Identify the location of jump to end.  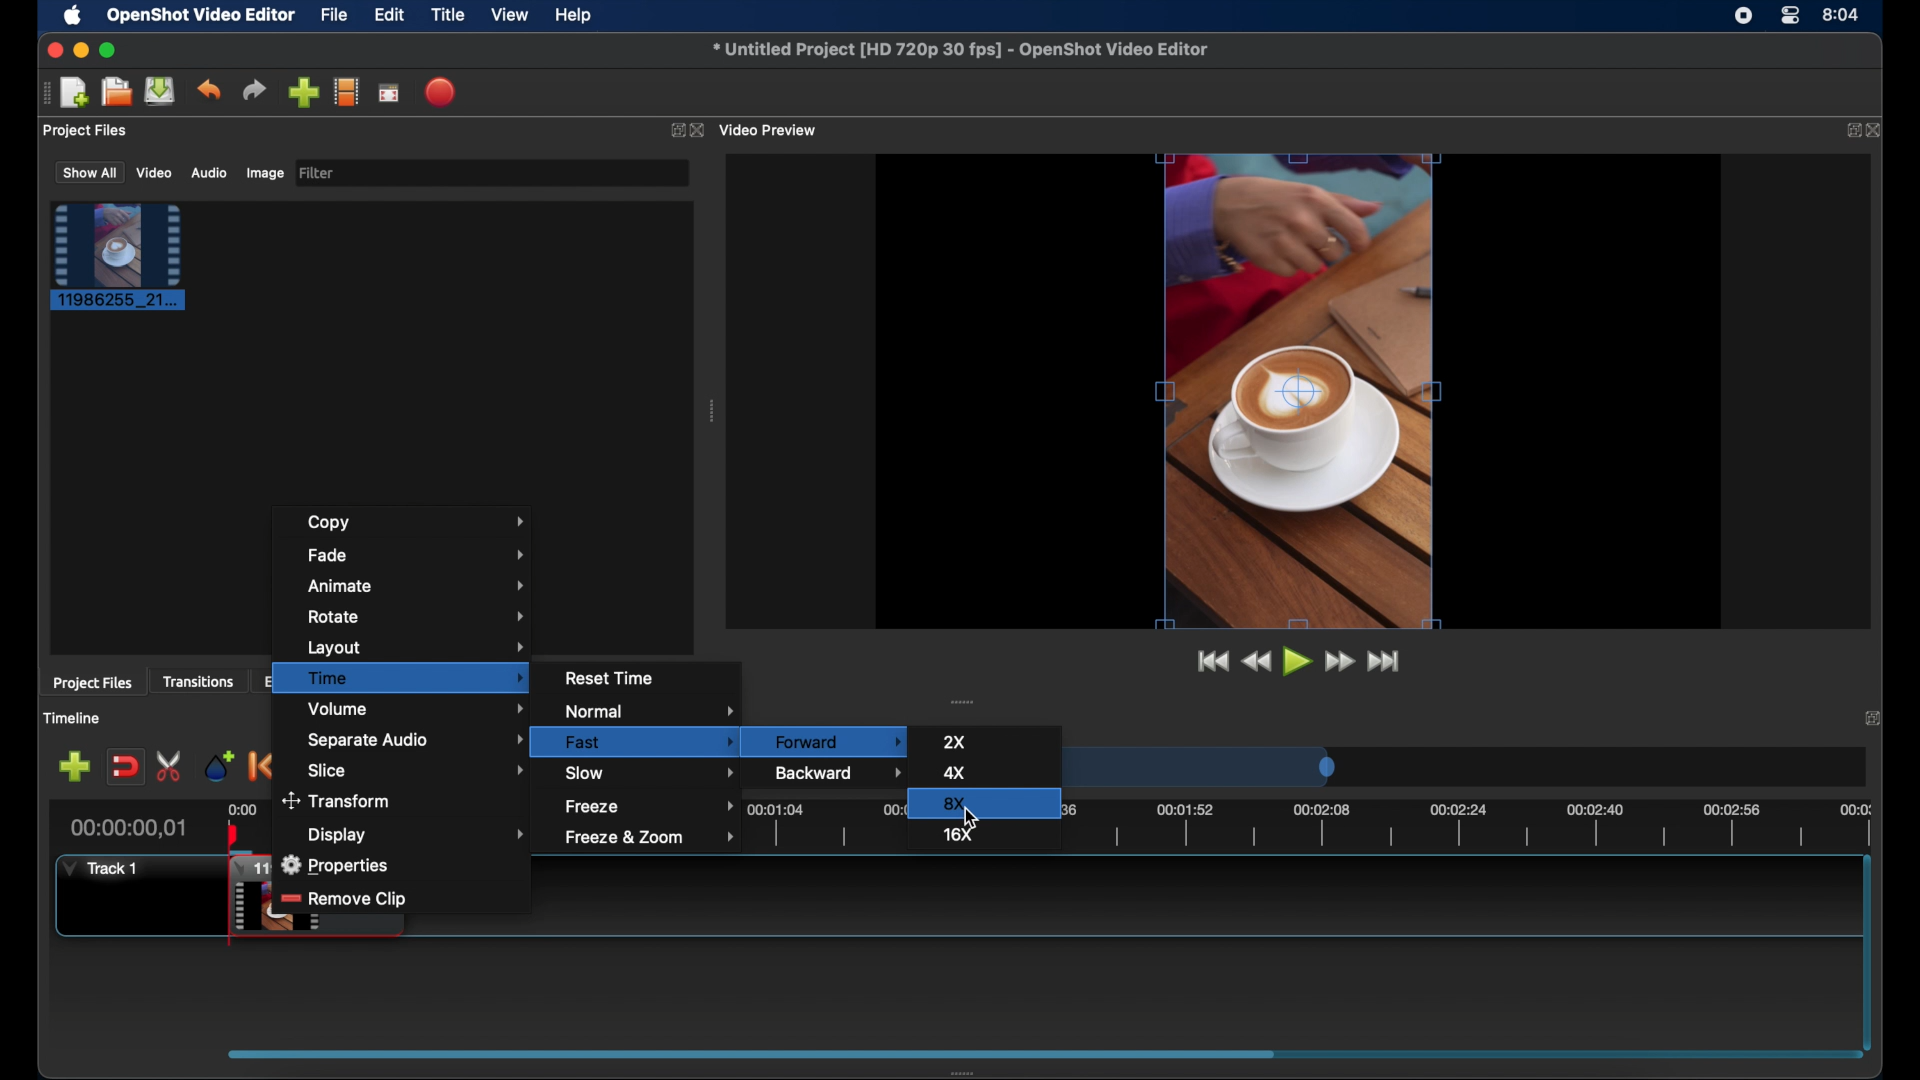
(1383, 662).